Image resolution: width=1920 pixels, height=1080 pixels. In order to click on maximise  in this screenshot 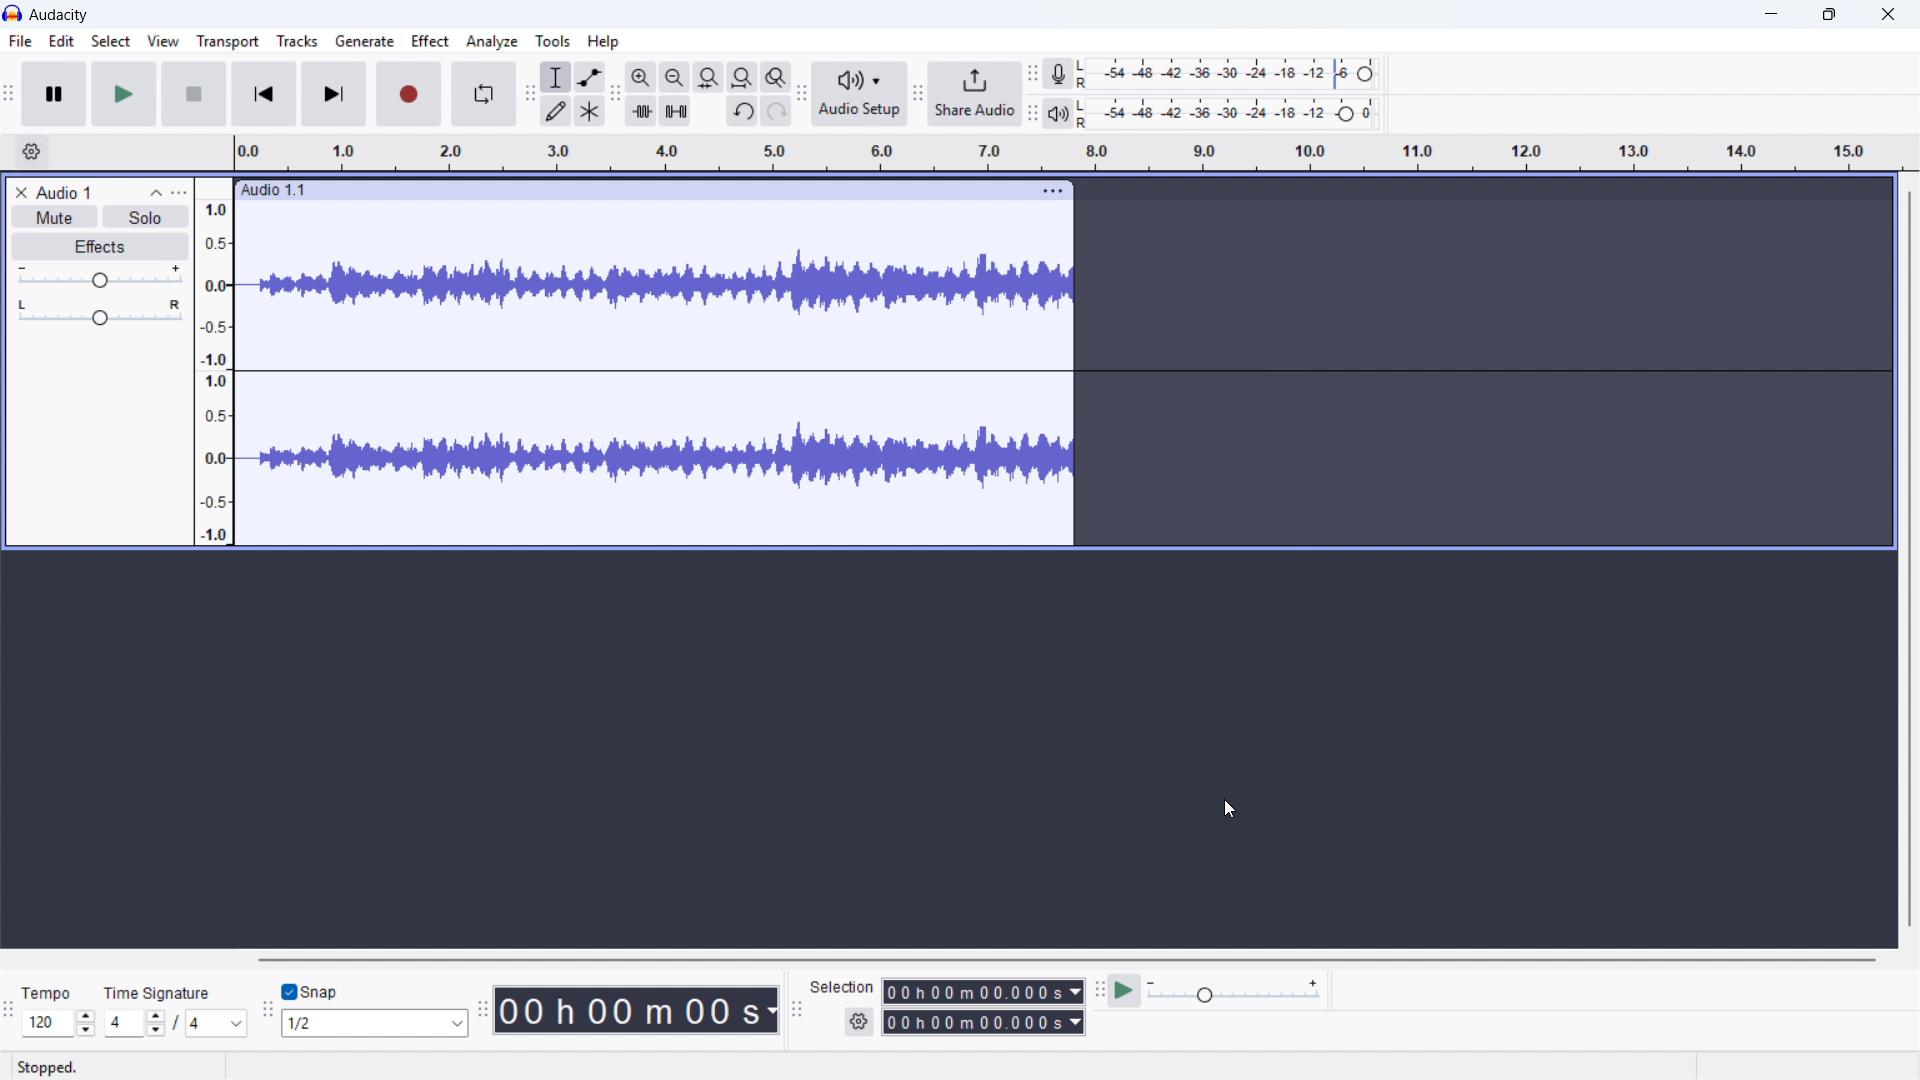, I will do `click(1830, 15)`.